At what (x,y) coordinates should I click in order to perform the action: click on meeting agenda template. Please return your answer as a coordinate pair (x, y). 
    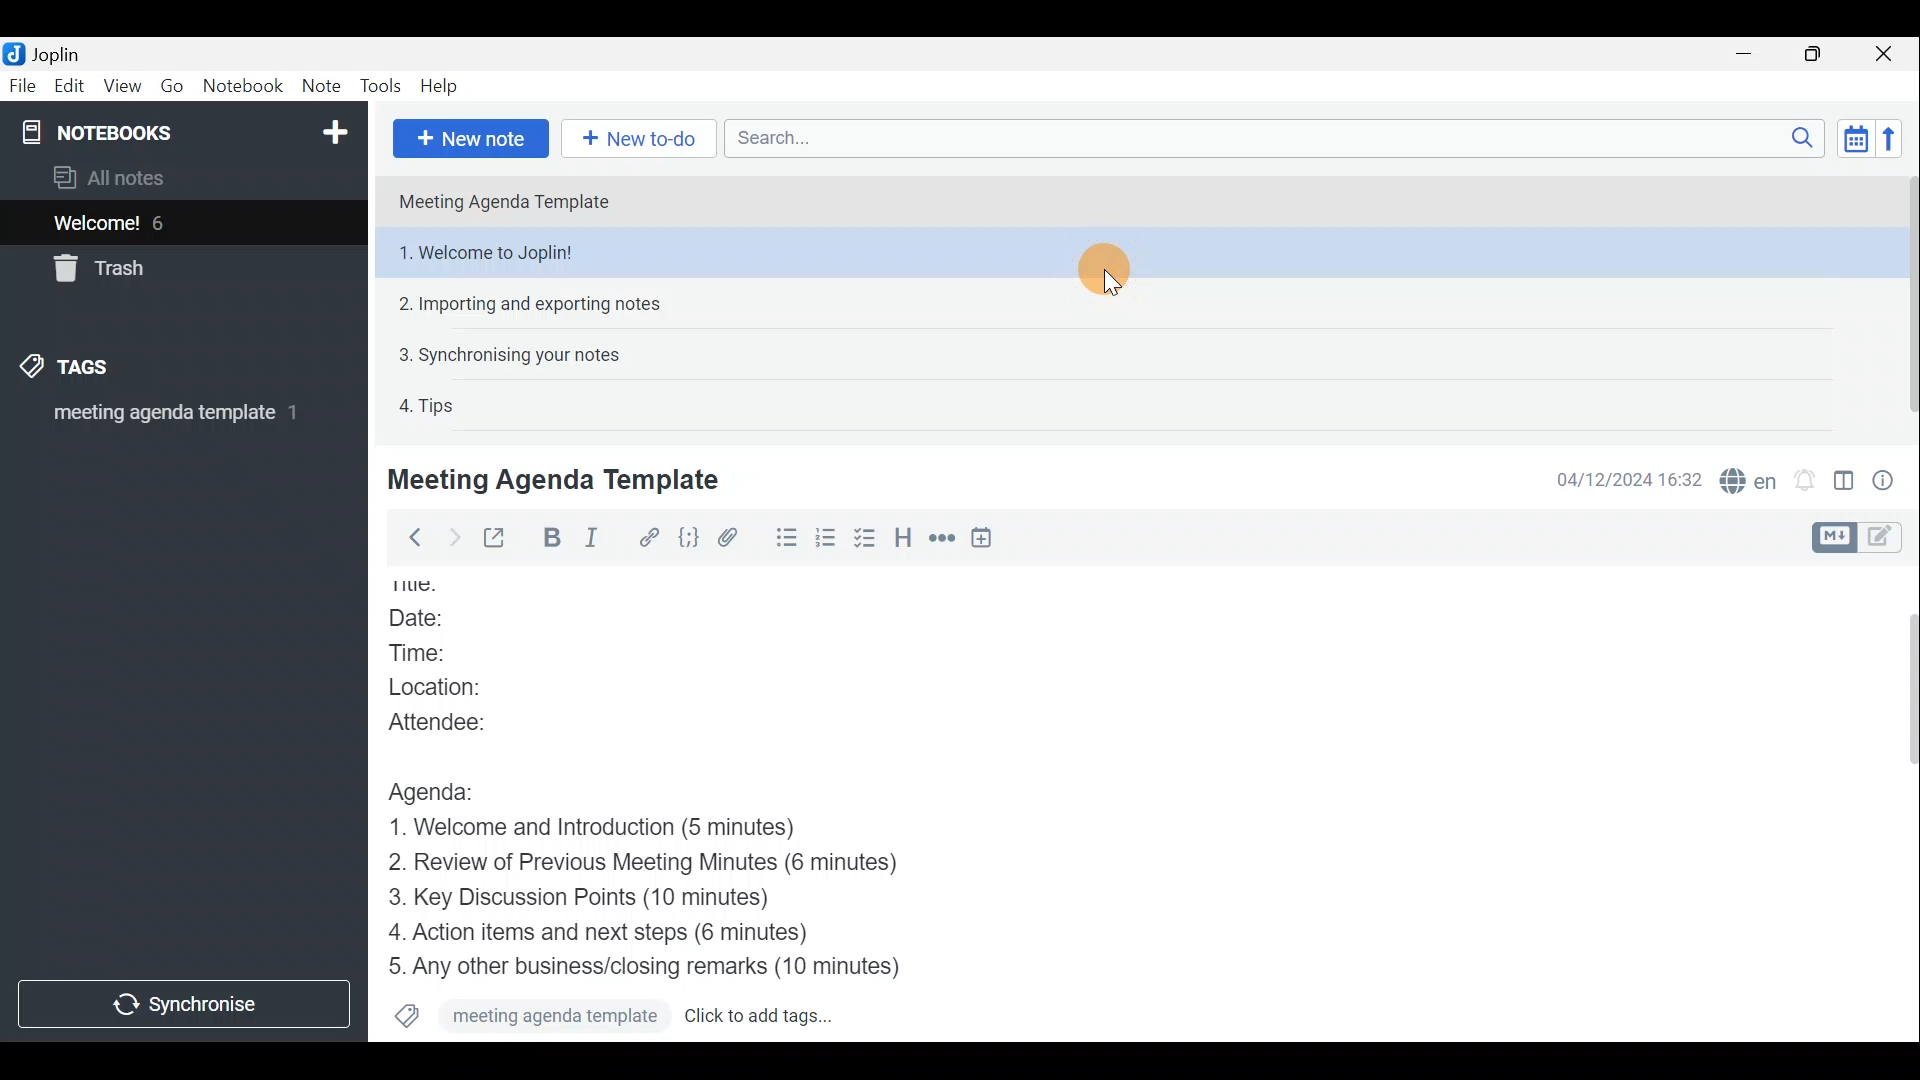
    Looking at the image, I should click on (529, 1017).